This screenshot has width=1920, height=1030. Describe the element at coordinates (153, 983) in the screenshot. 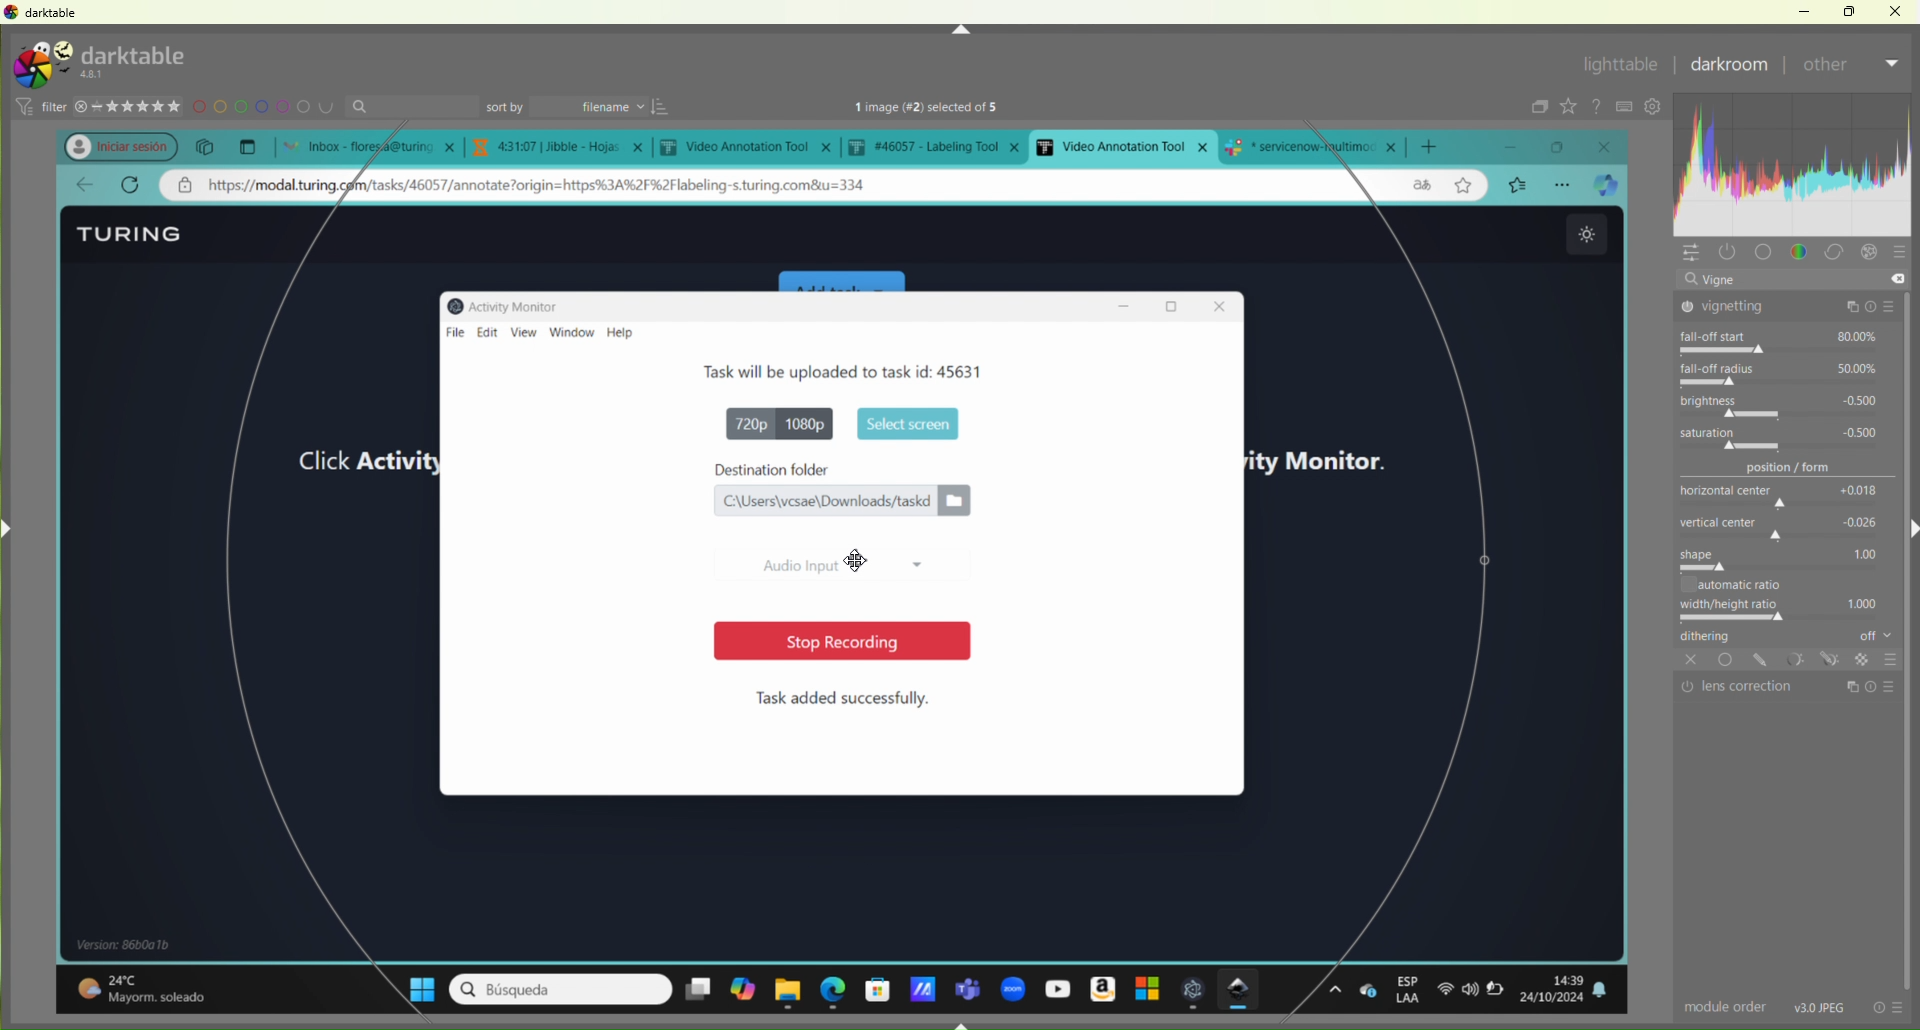

I see `temperature details` at that location.